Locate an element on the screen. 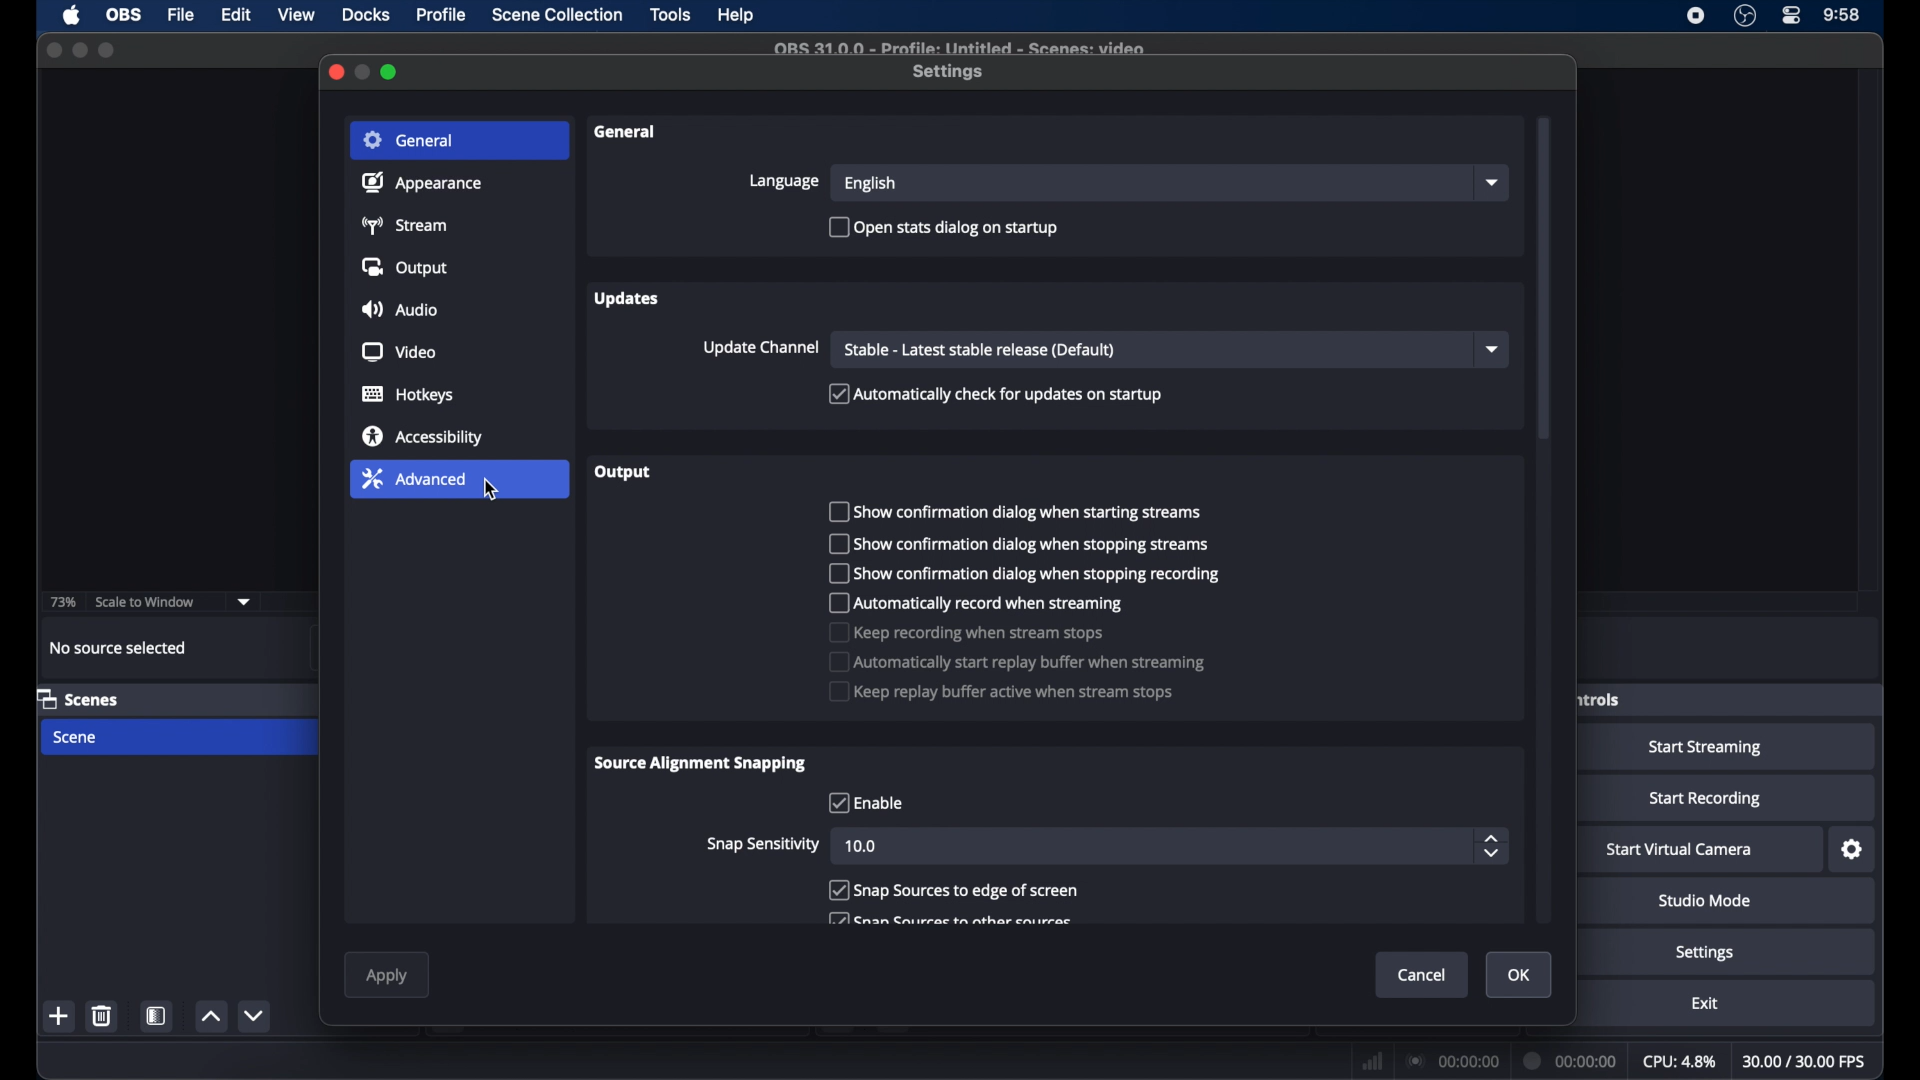 The image size is (1920, 1080). obs studio is located at coordinates (1745, 16).